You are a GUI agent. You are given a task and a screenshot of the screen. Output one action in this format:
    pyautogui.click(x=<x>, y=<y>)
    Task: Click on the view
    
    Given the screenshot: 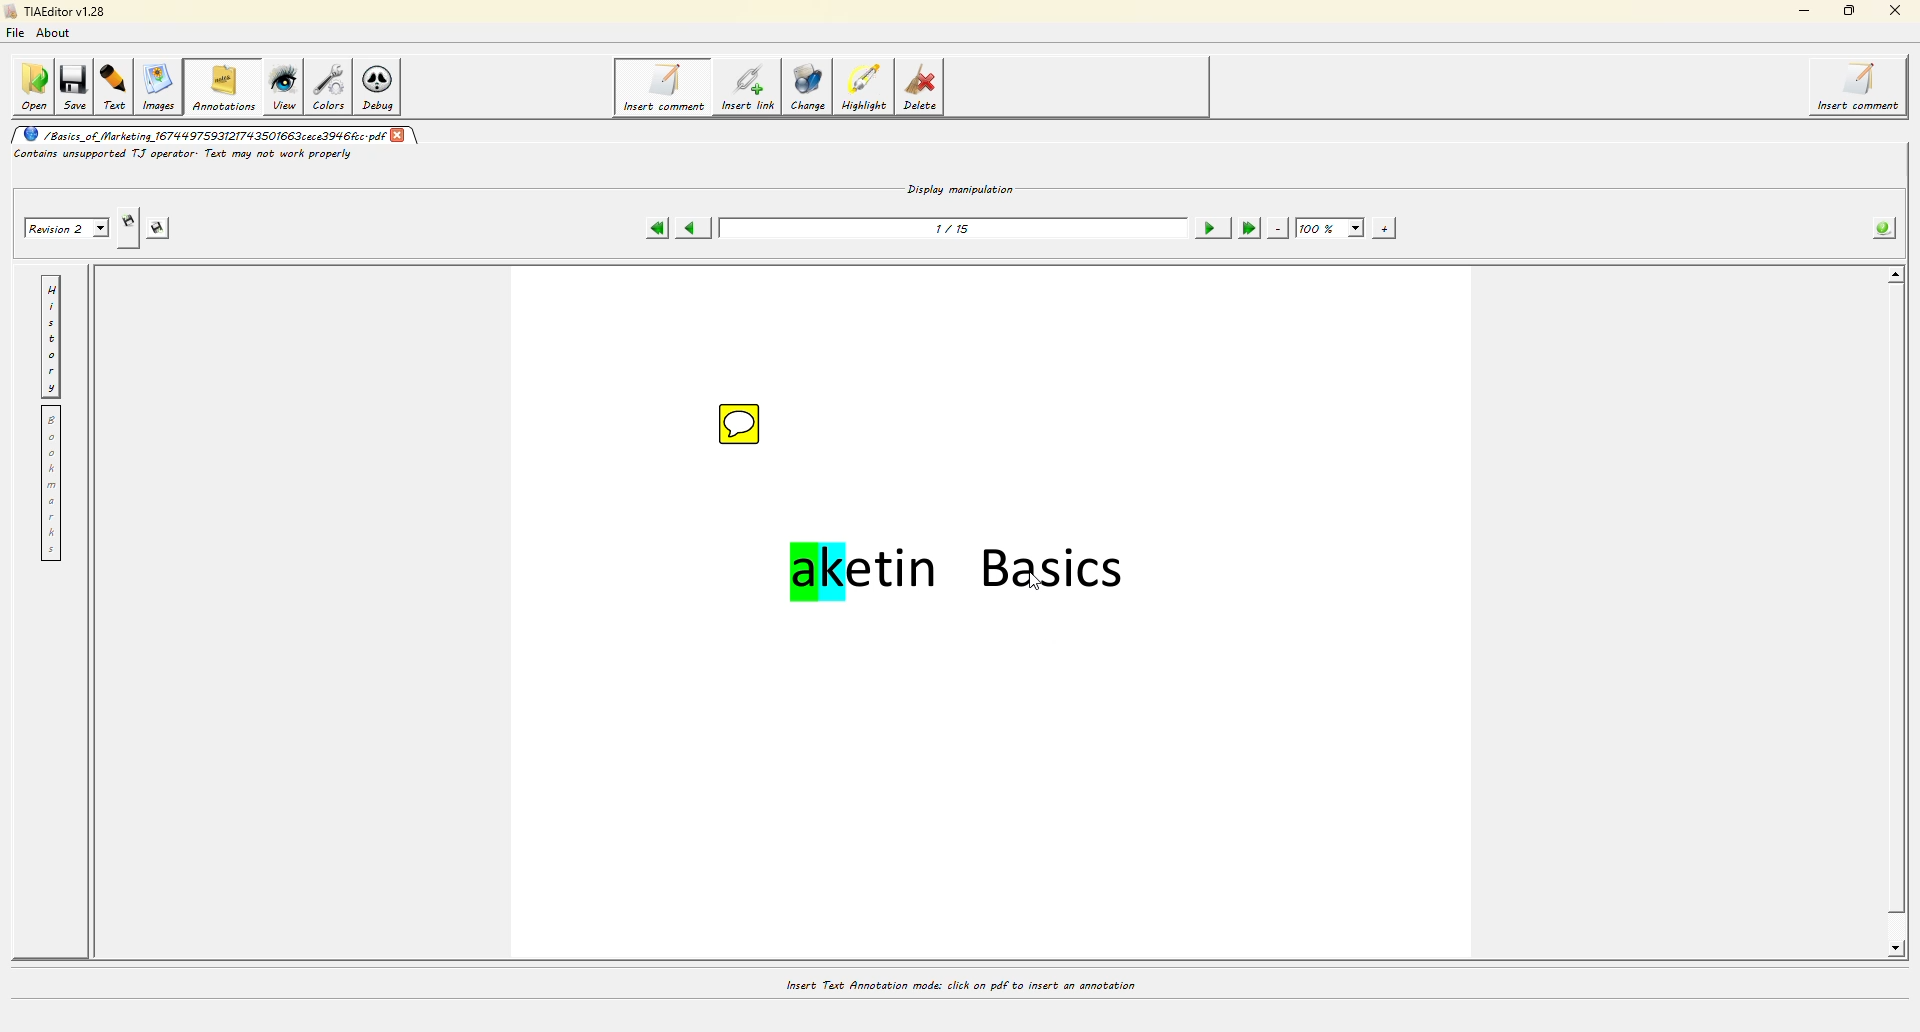 What is the action you would take?
    pyautogui.click(x=284, y=86)
    